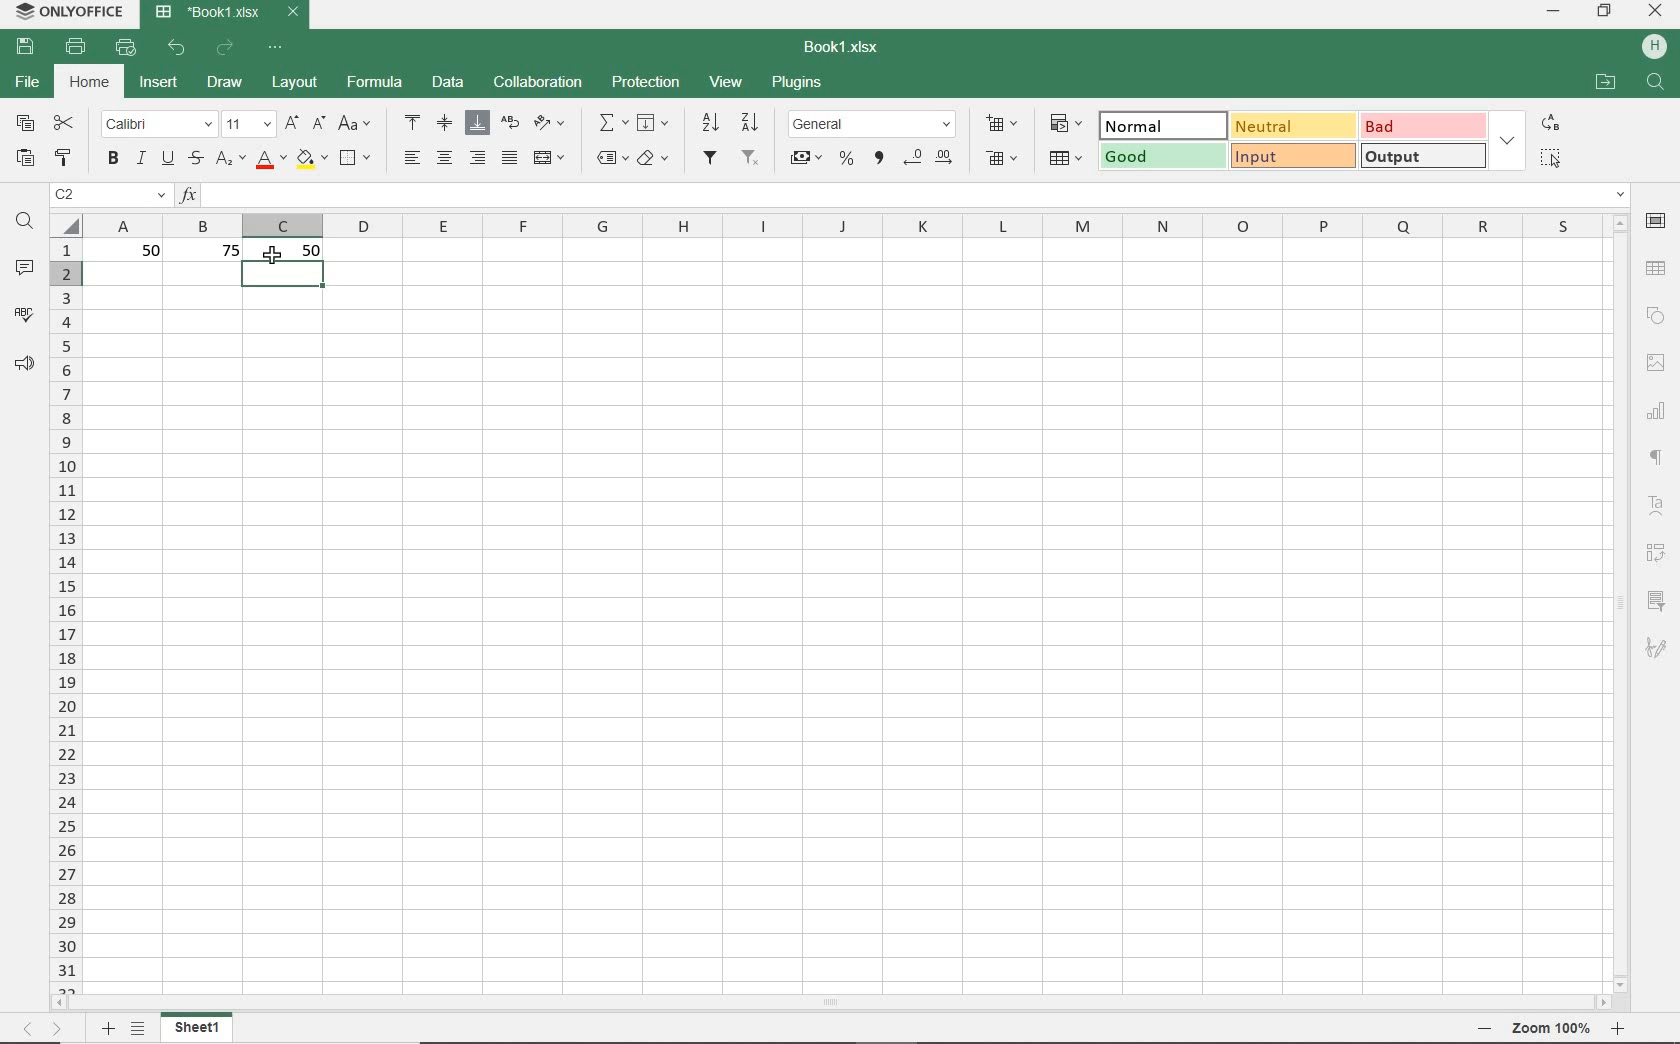 The height and width of the screenshot is (1044, 1680). Describe the element at coordinates (903, 194) in the screenshot. I see `Input function` at that location.